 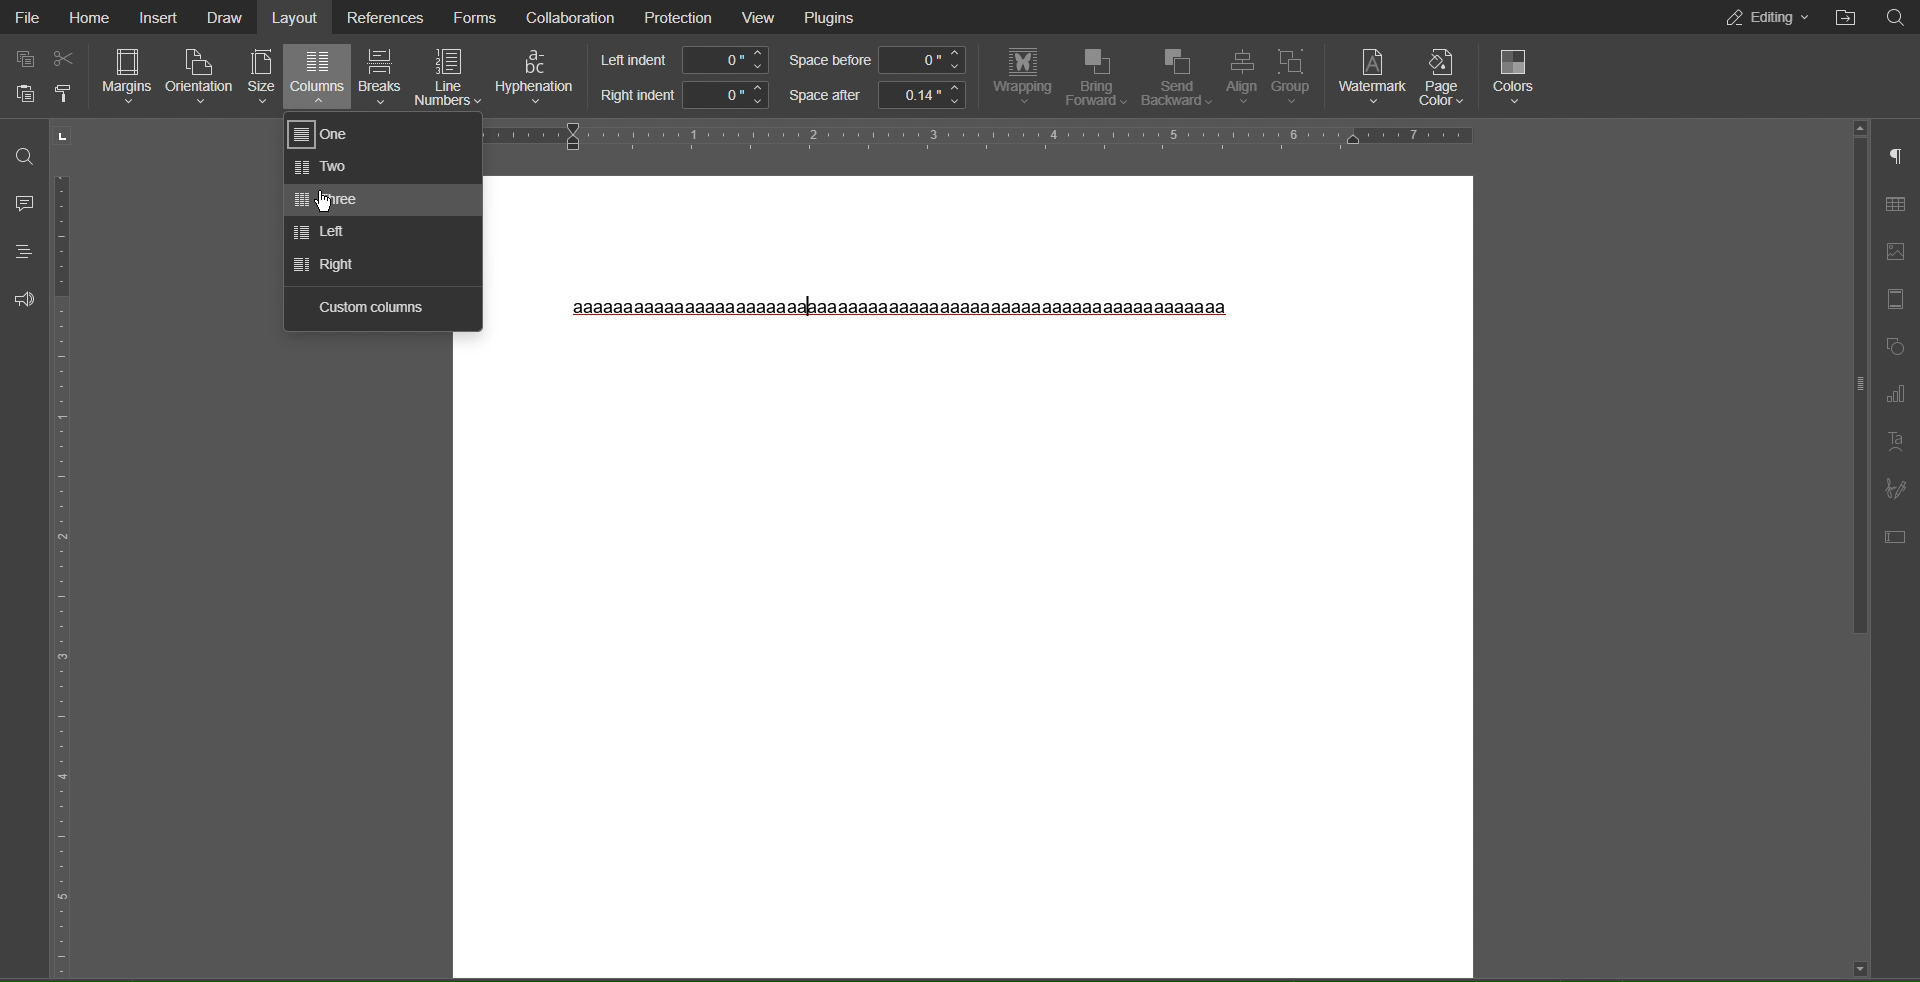 I want to click on Search, so click(x=1895, y=18).